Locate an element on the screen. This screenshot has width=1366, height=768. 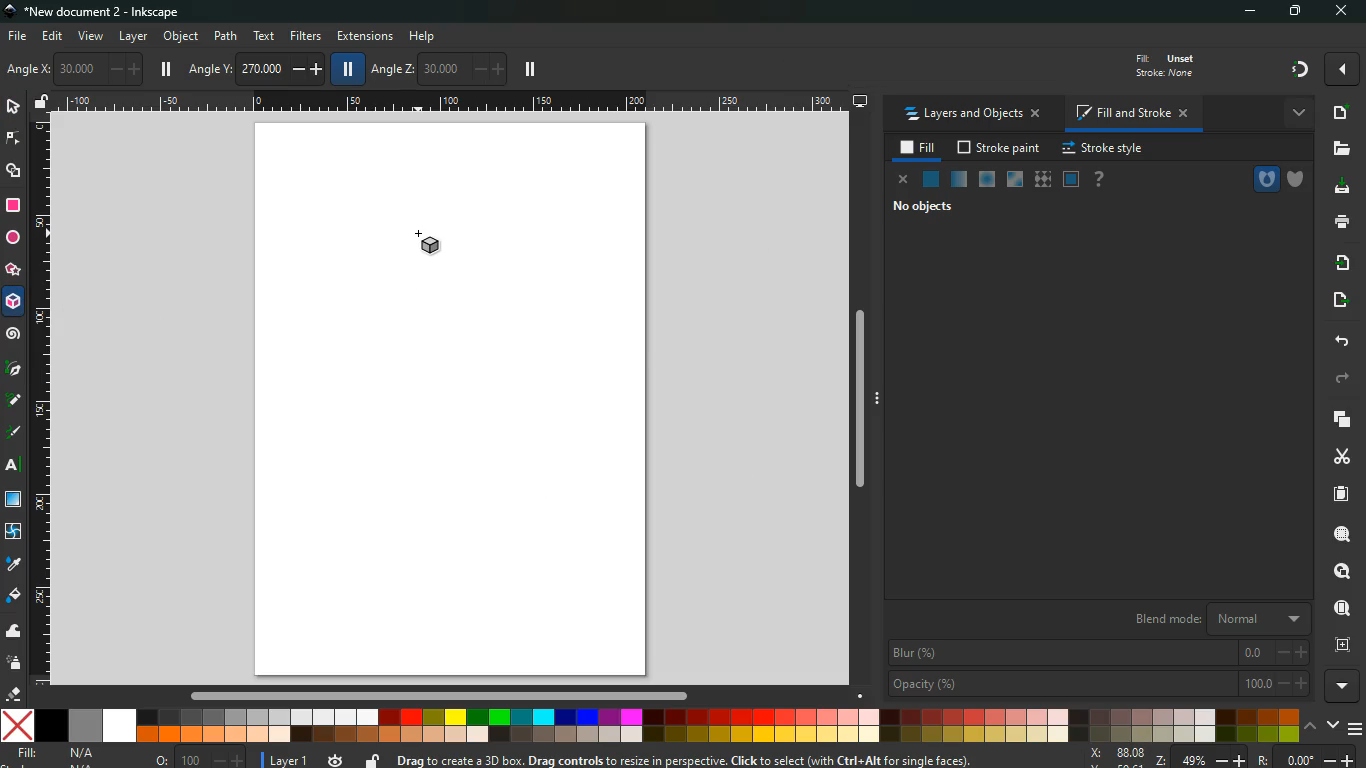
eraser is located at coordinates (16, 696).